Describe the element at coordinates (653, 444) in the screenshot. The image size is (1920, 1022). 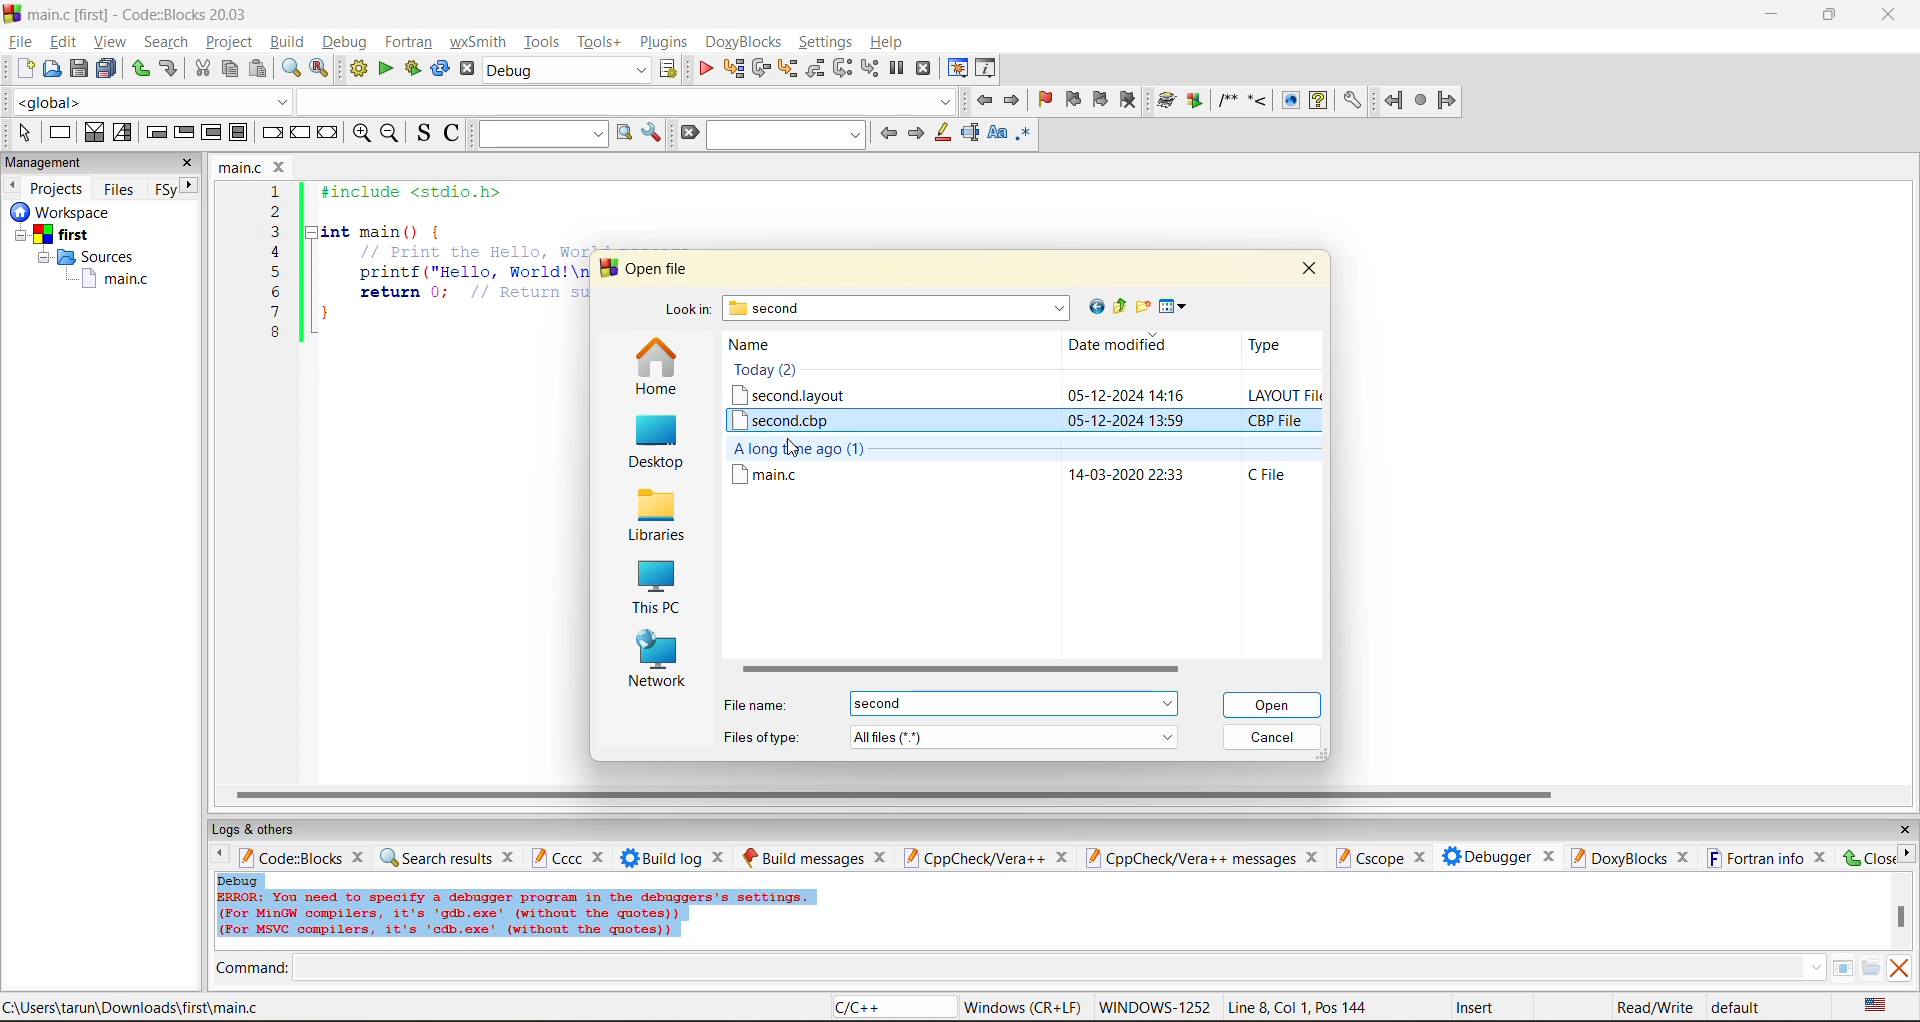
I see `desktop` at that location.